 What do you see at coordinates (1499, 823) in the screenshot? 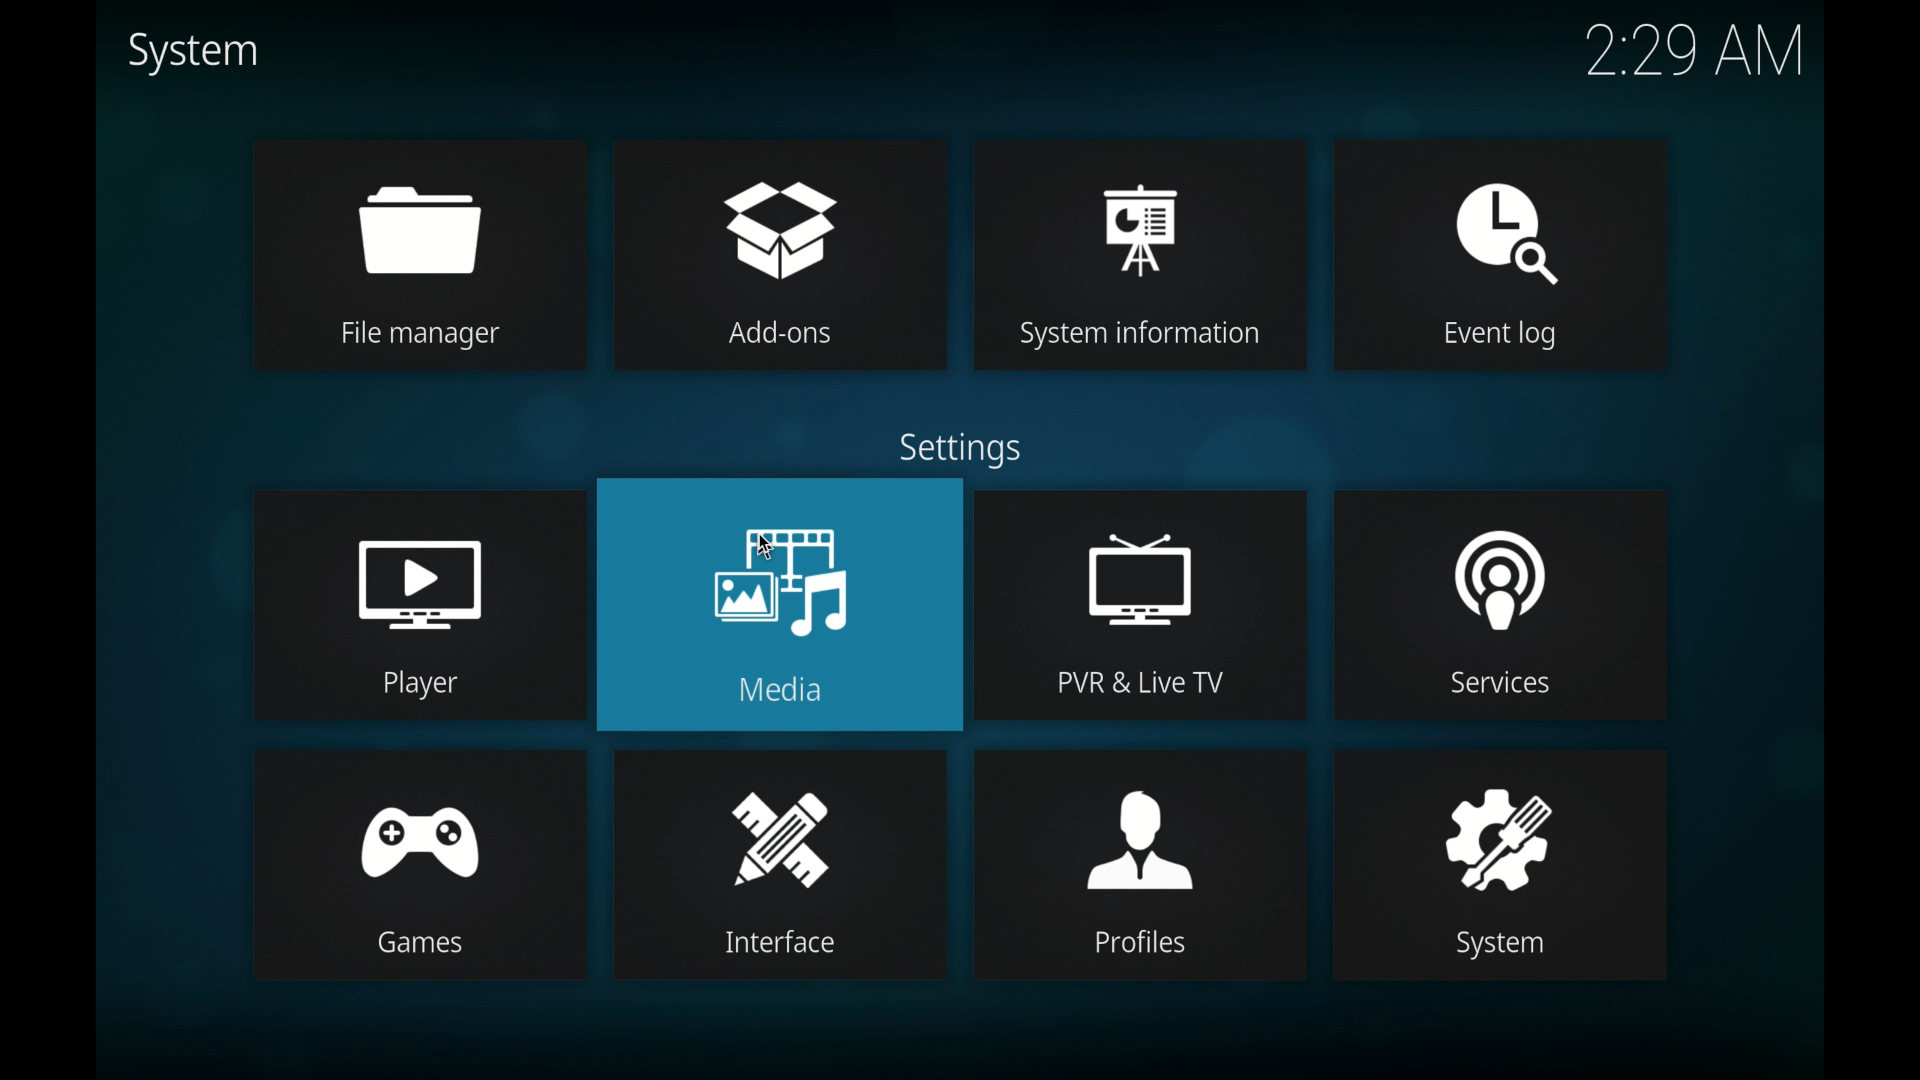
I see `system` at bounding box center [1499, 823].